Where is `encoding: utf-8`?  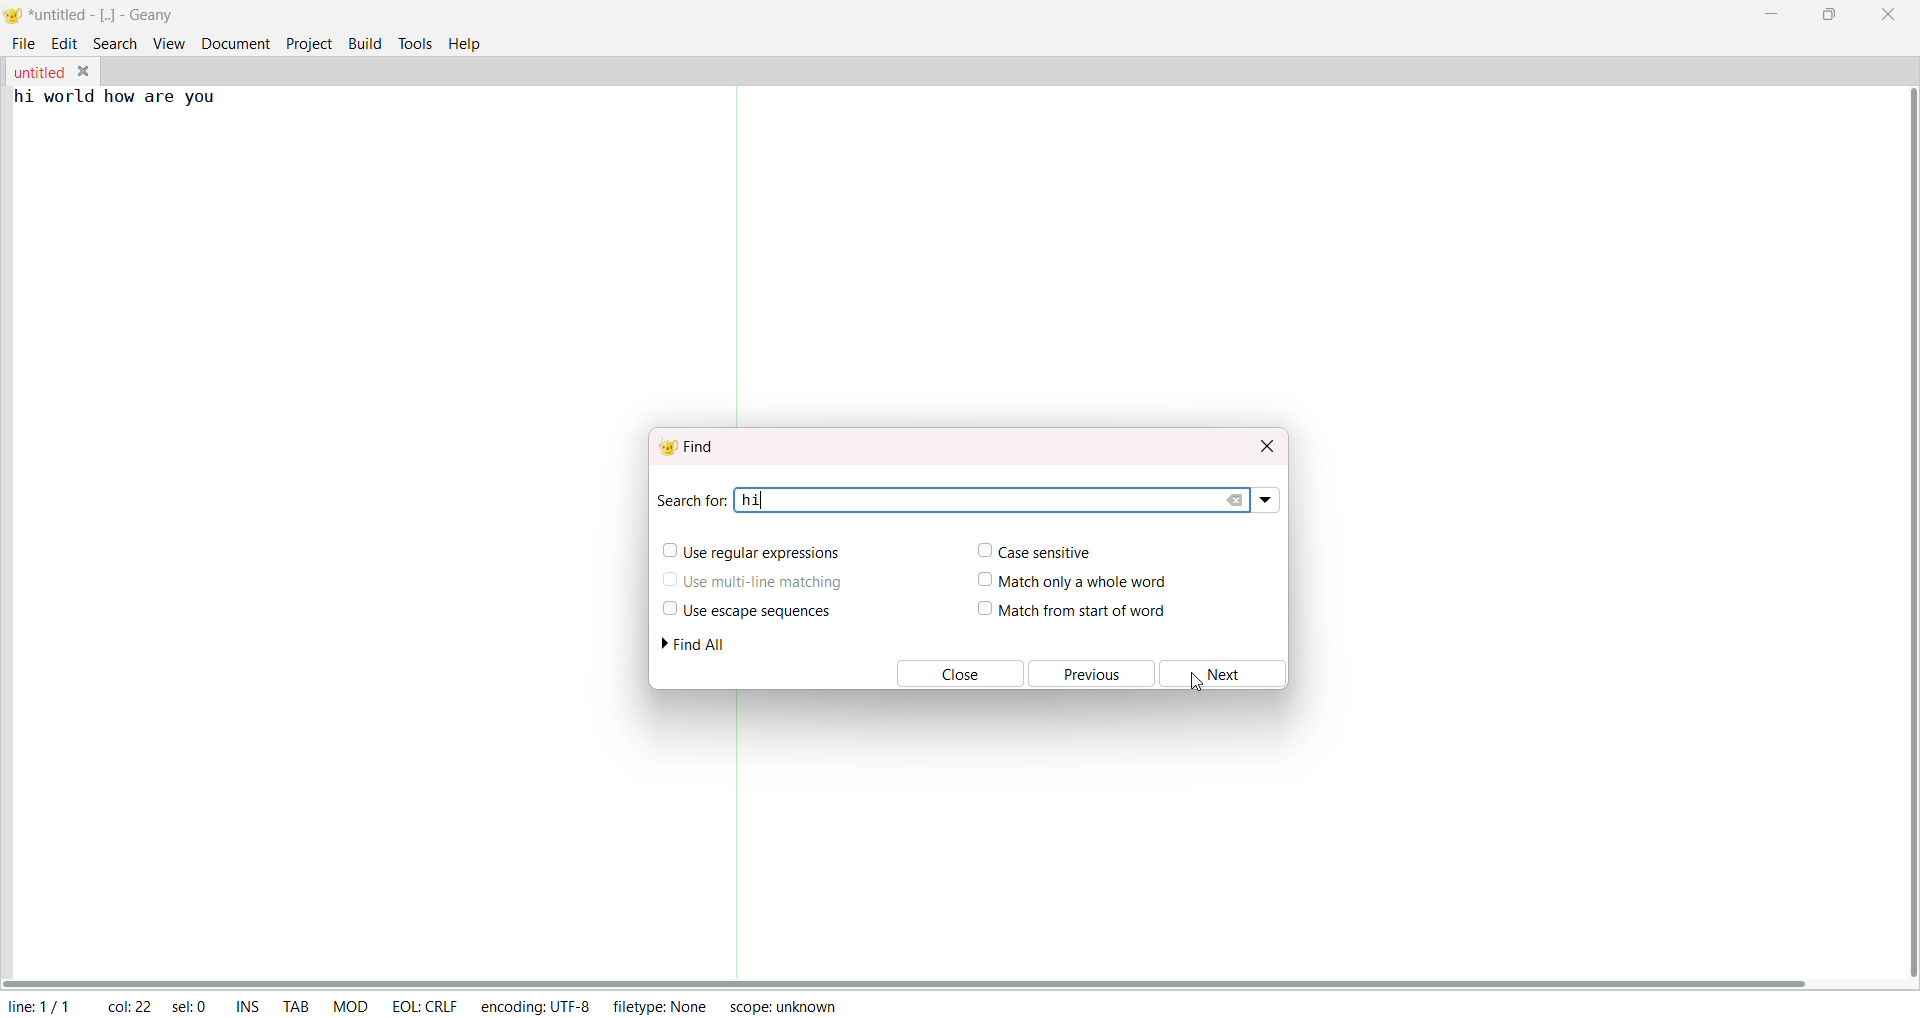 encoding: utf-8 is located at coordinates (533, 1004).